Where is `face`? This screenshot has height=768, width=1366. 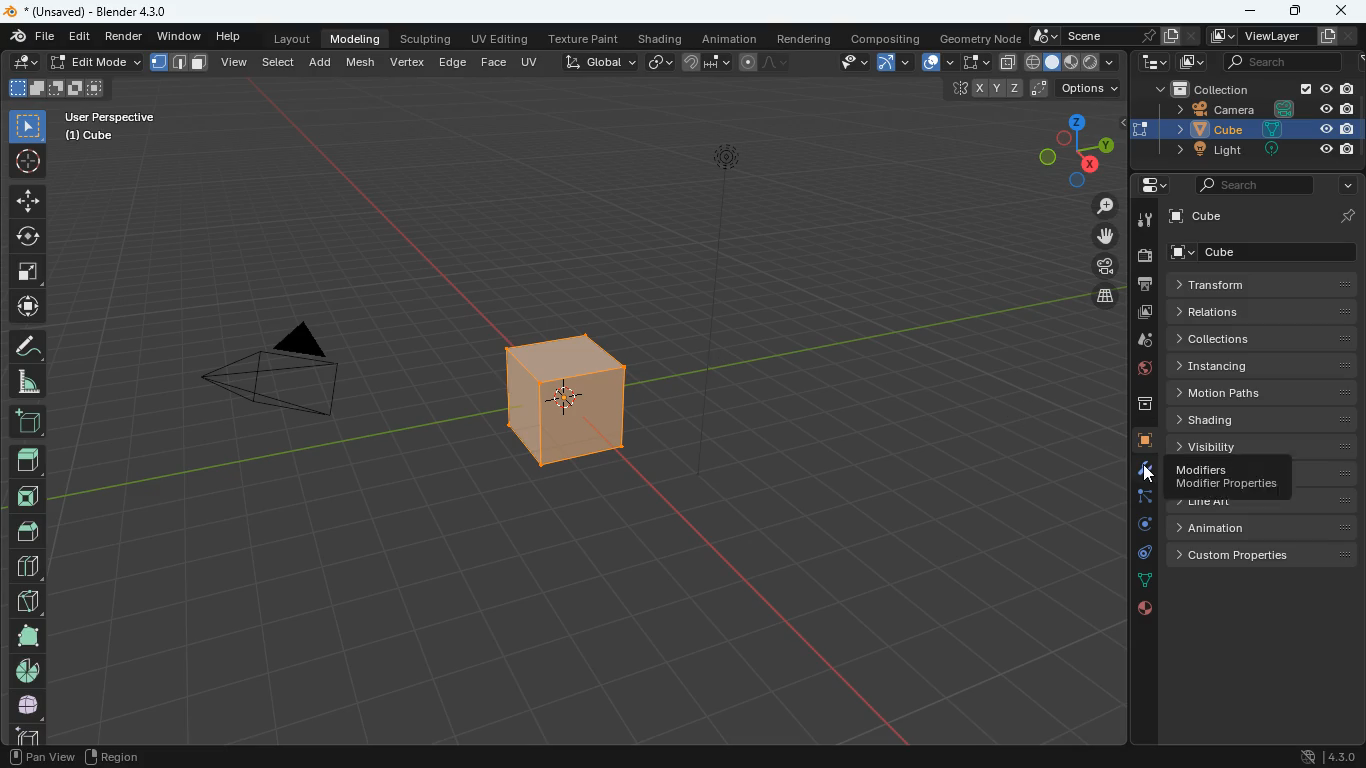
face is located at coordinates (493, 63).